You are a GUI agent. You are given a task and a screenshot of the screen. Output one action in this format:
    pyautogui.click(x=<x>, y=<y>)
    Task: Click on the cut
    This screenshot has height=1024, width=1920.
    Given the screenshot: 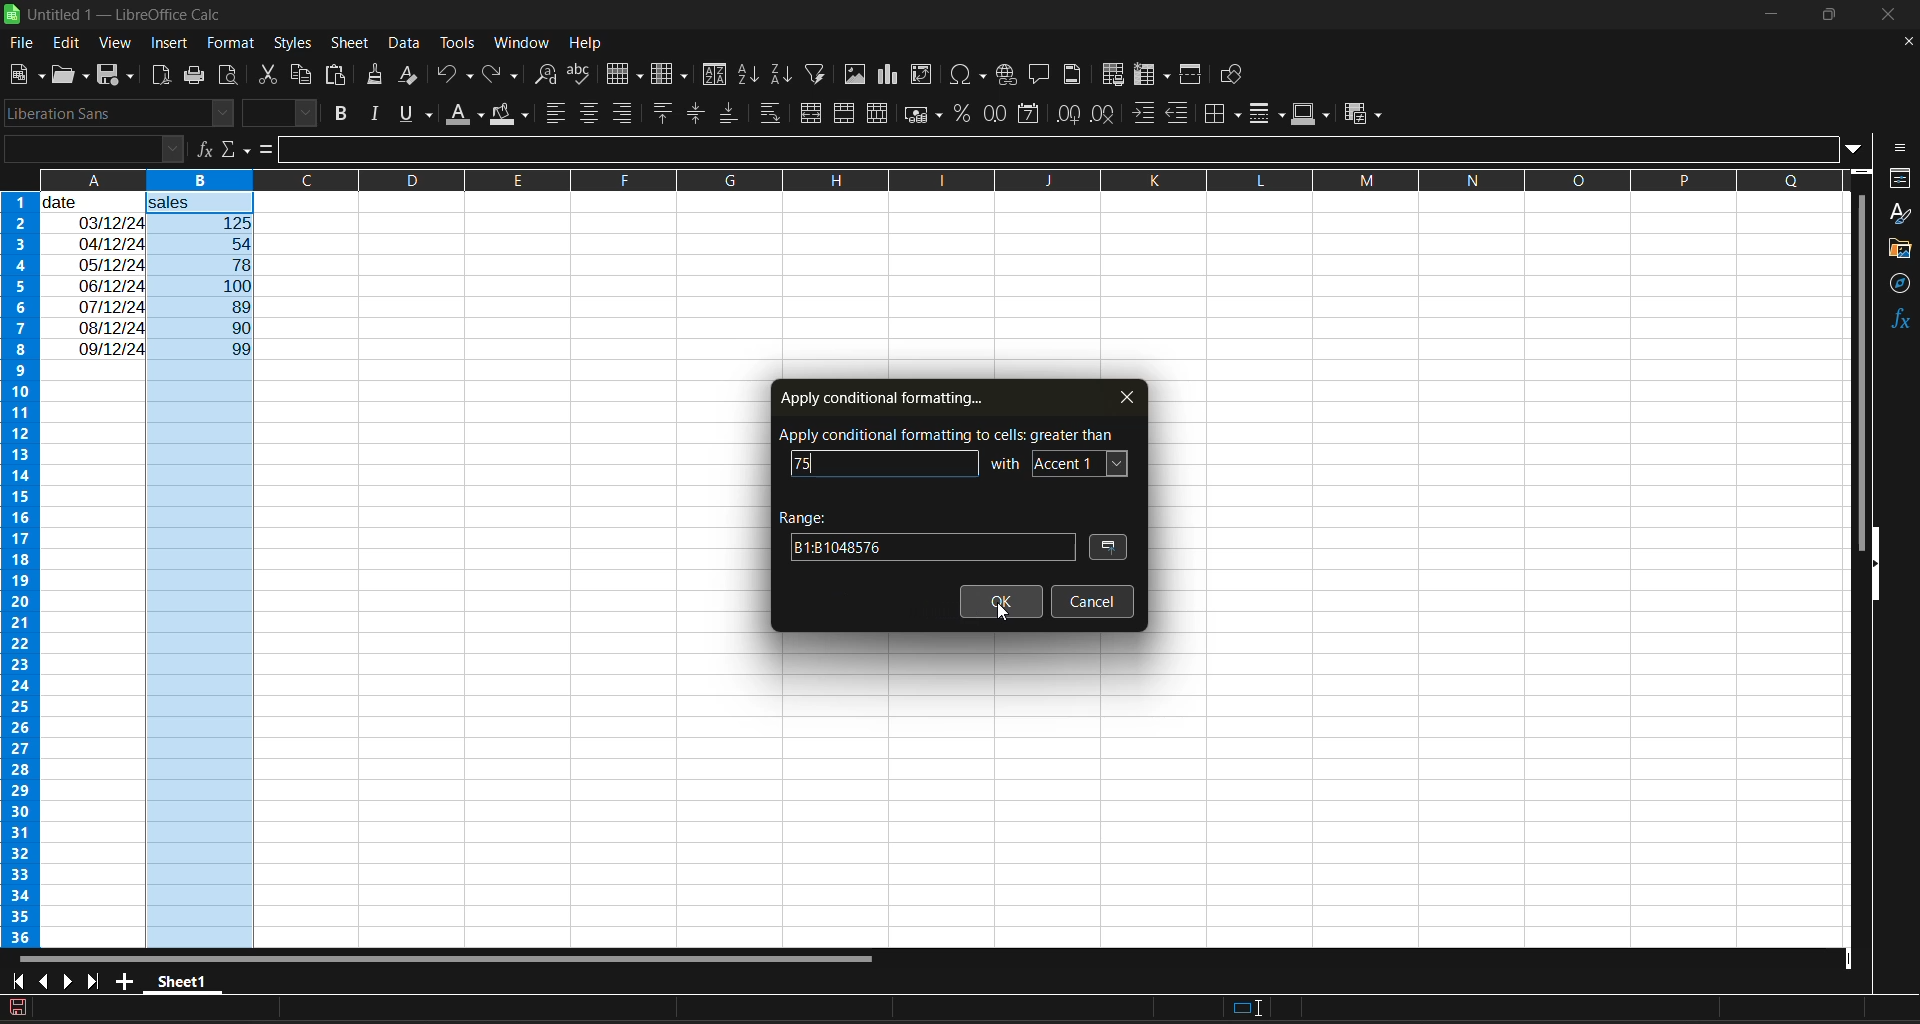 What is the action you would take?
    pyautogui.click(x=270, y=72)
    